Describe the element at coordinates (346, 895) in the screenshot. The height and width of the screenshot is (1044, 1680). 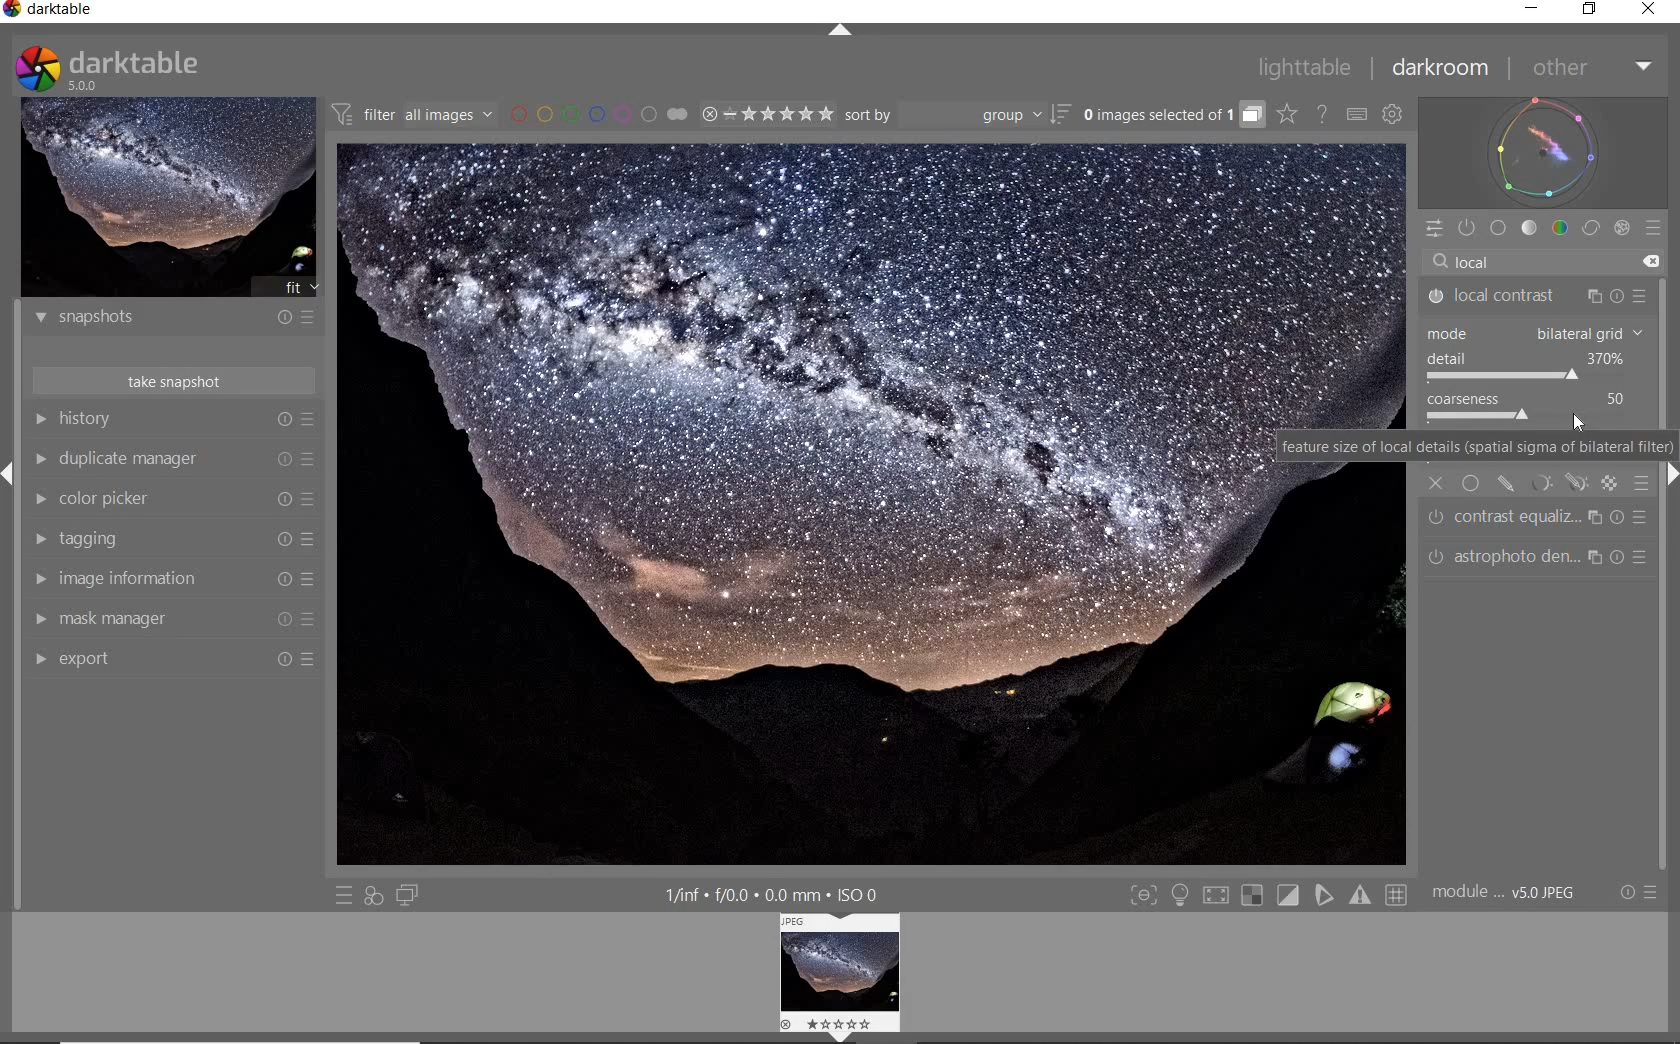
I see `QUICK ACCESS TO PRESET` at that location.